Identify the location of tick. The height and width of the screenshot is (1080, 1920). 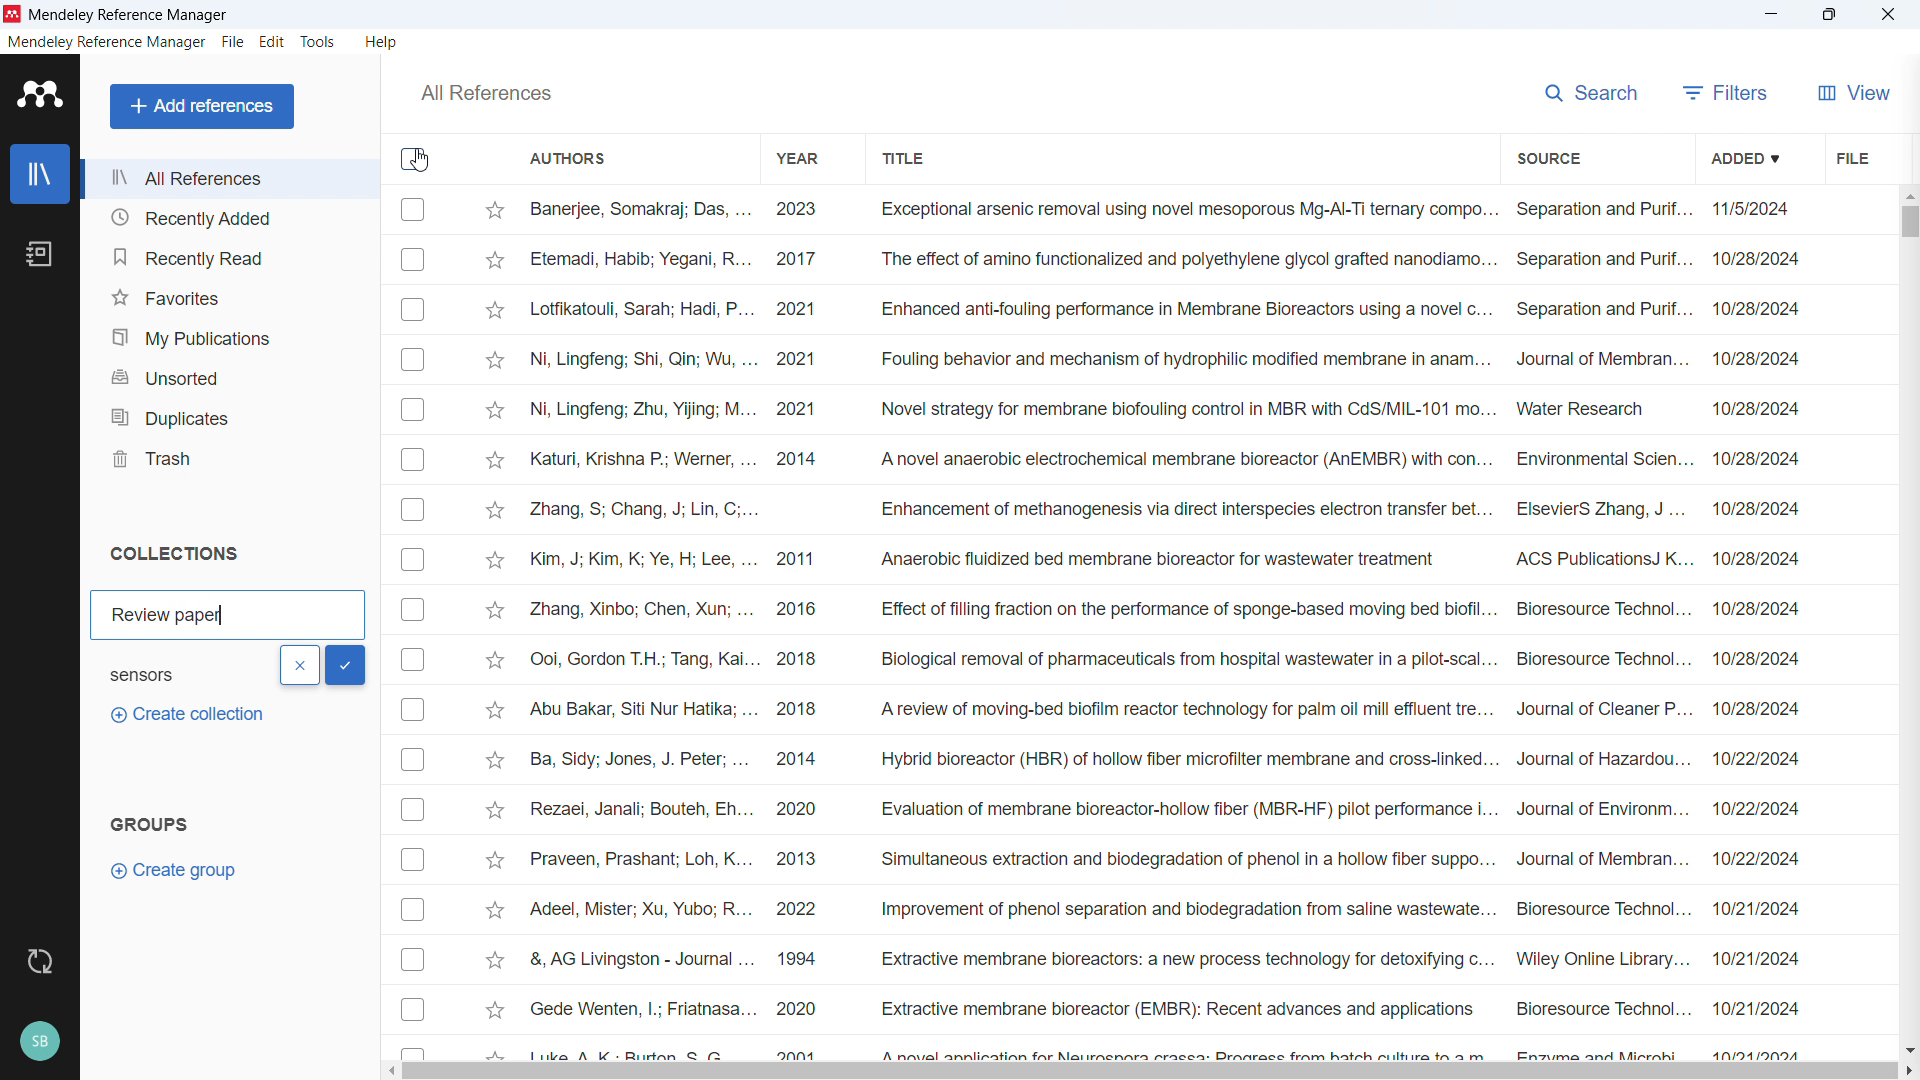
(346, 666).